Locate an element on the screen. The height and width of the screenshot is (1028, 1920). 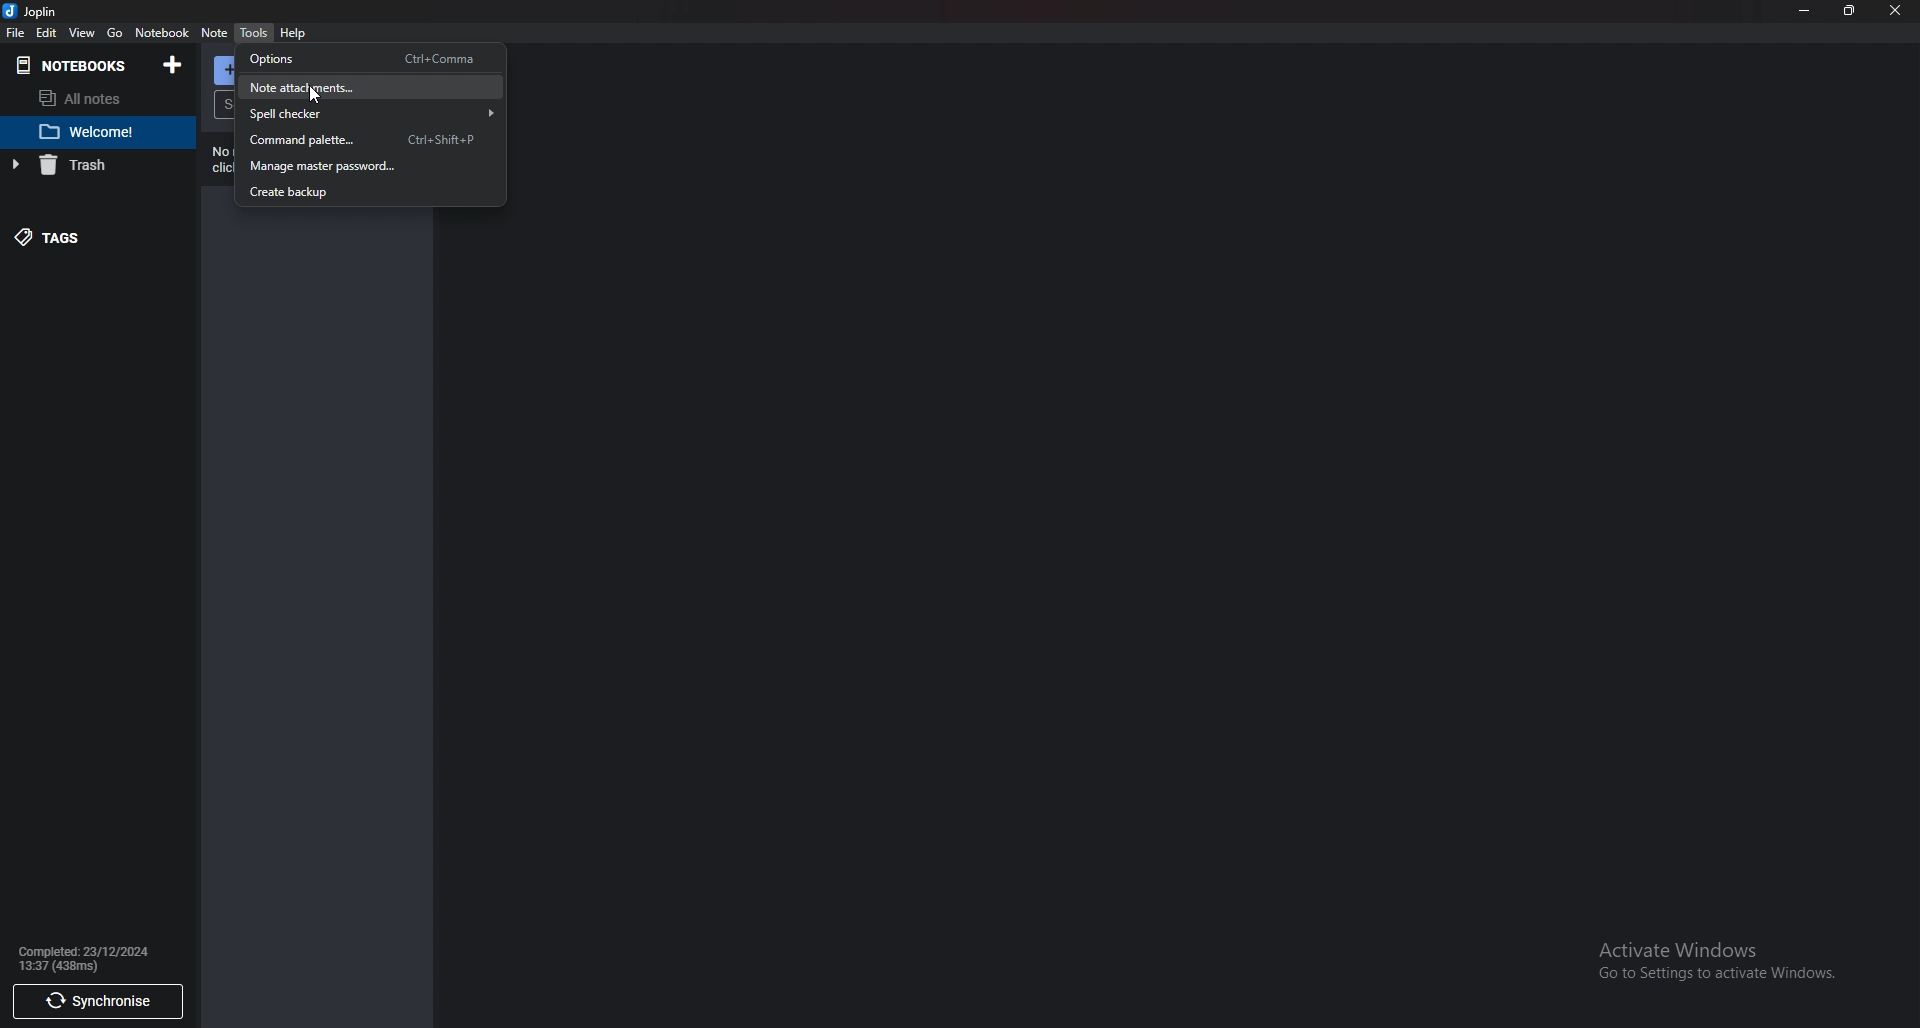
info is located at coordinates (99, 957).